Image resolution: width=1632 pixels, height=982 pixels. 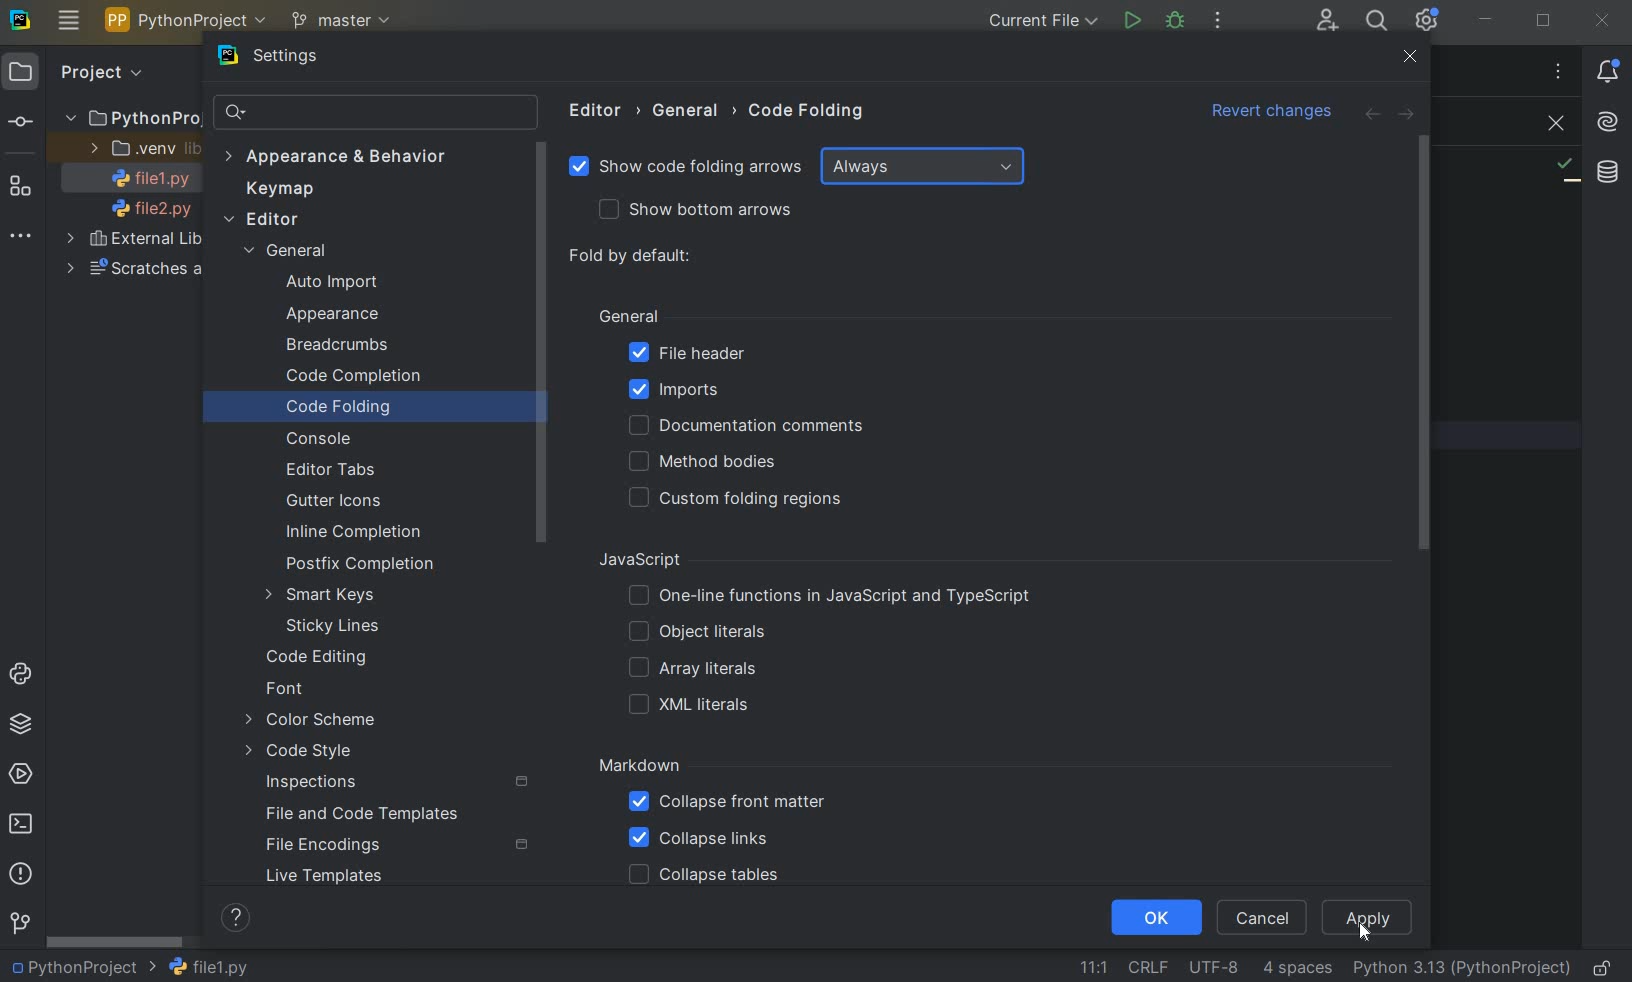 I want to click on CANCEL, so click(x=1265, y=916).